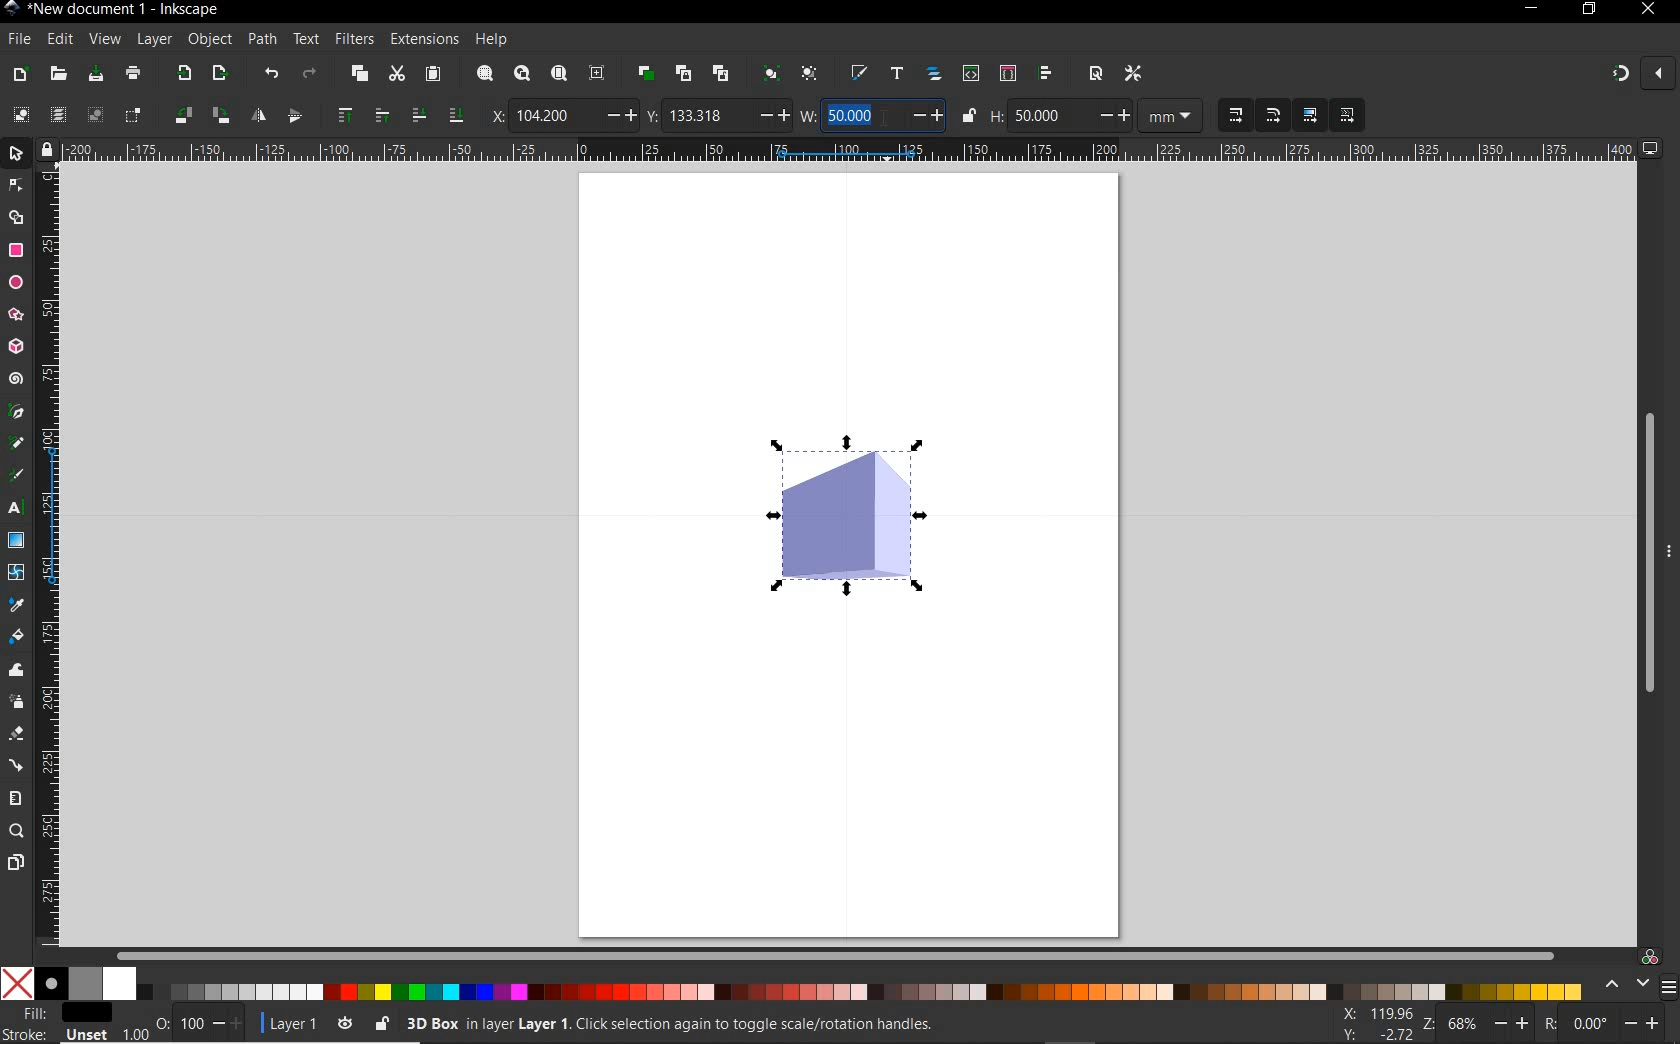  What do you see at coordinates (775, 1021) in the screenshot?
I see `no objects selected` at bounding box center [775, 1021].